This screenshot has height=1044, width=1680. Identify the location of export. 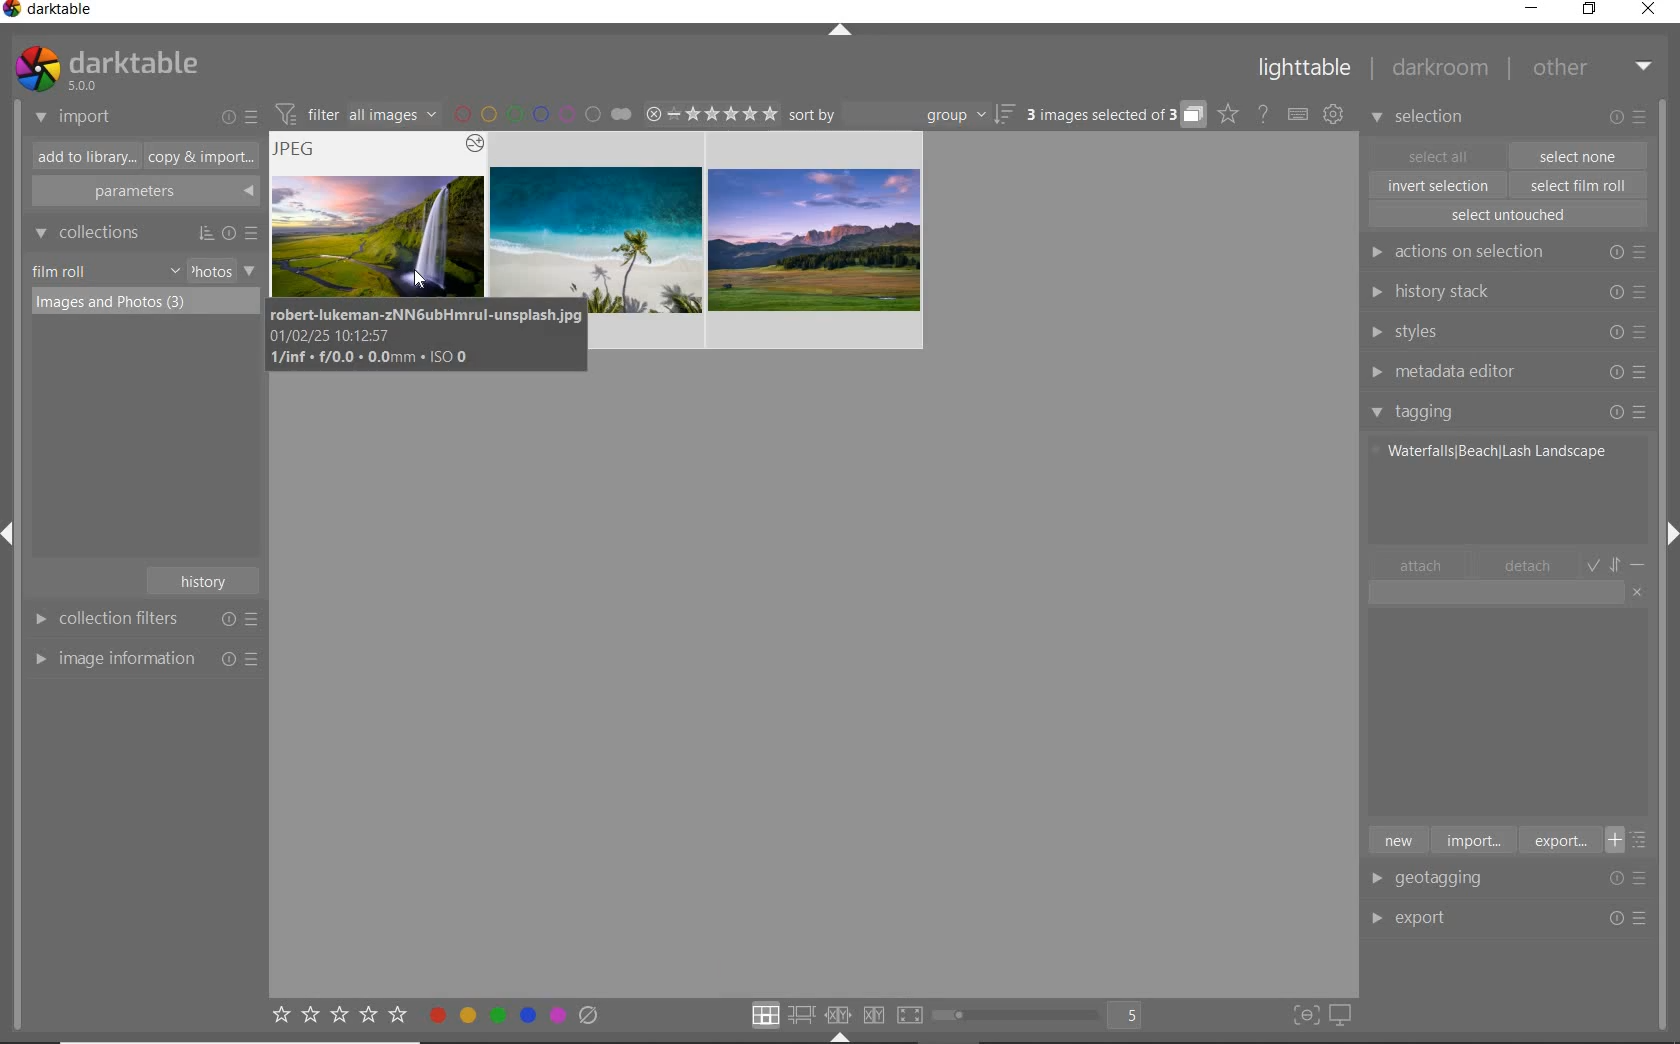
(1444, 916).